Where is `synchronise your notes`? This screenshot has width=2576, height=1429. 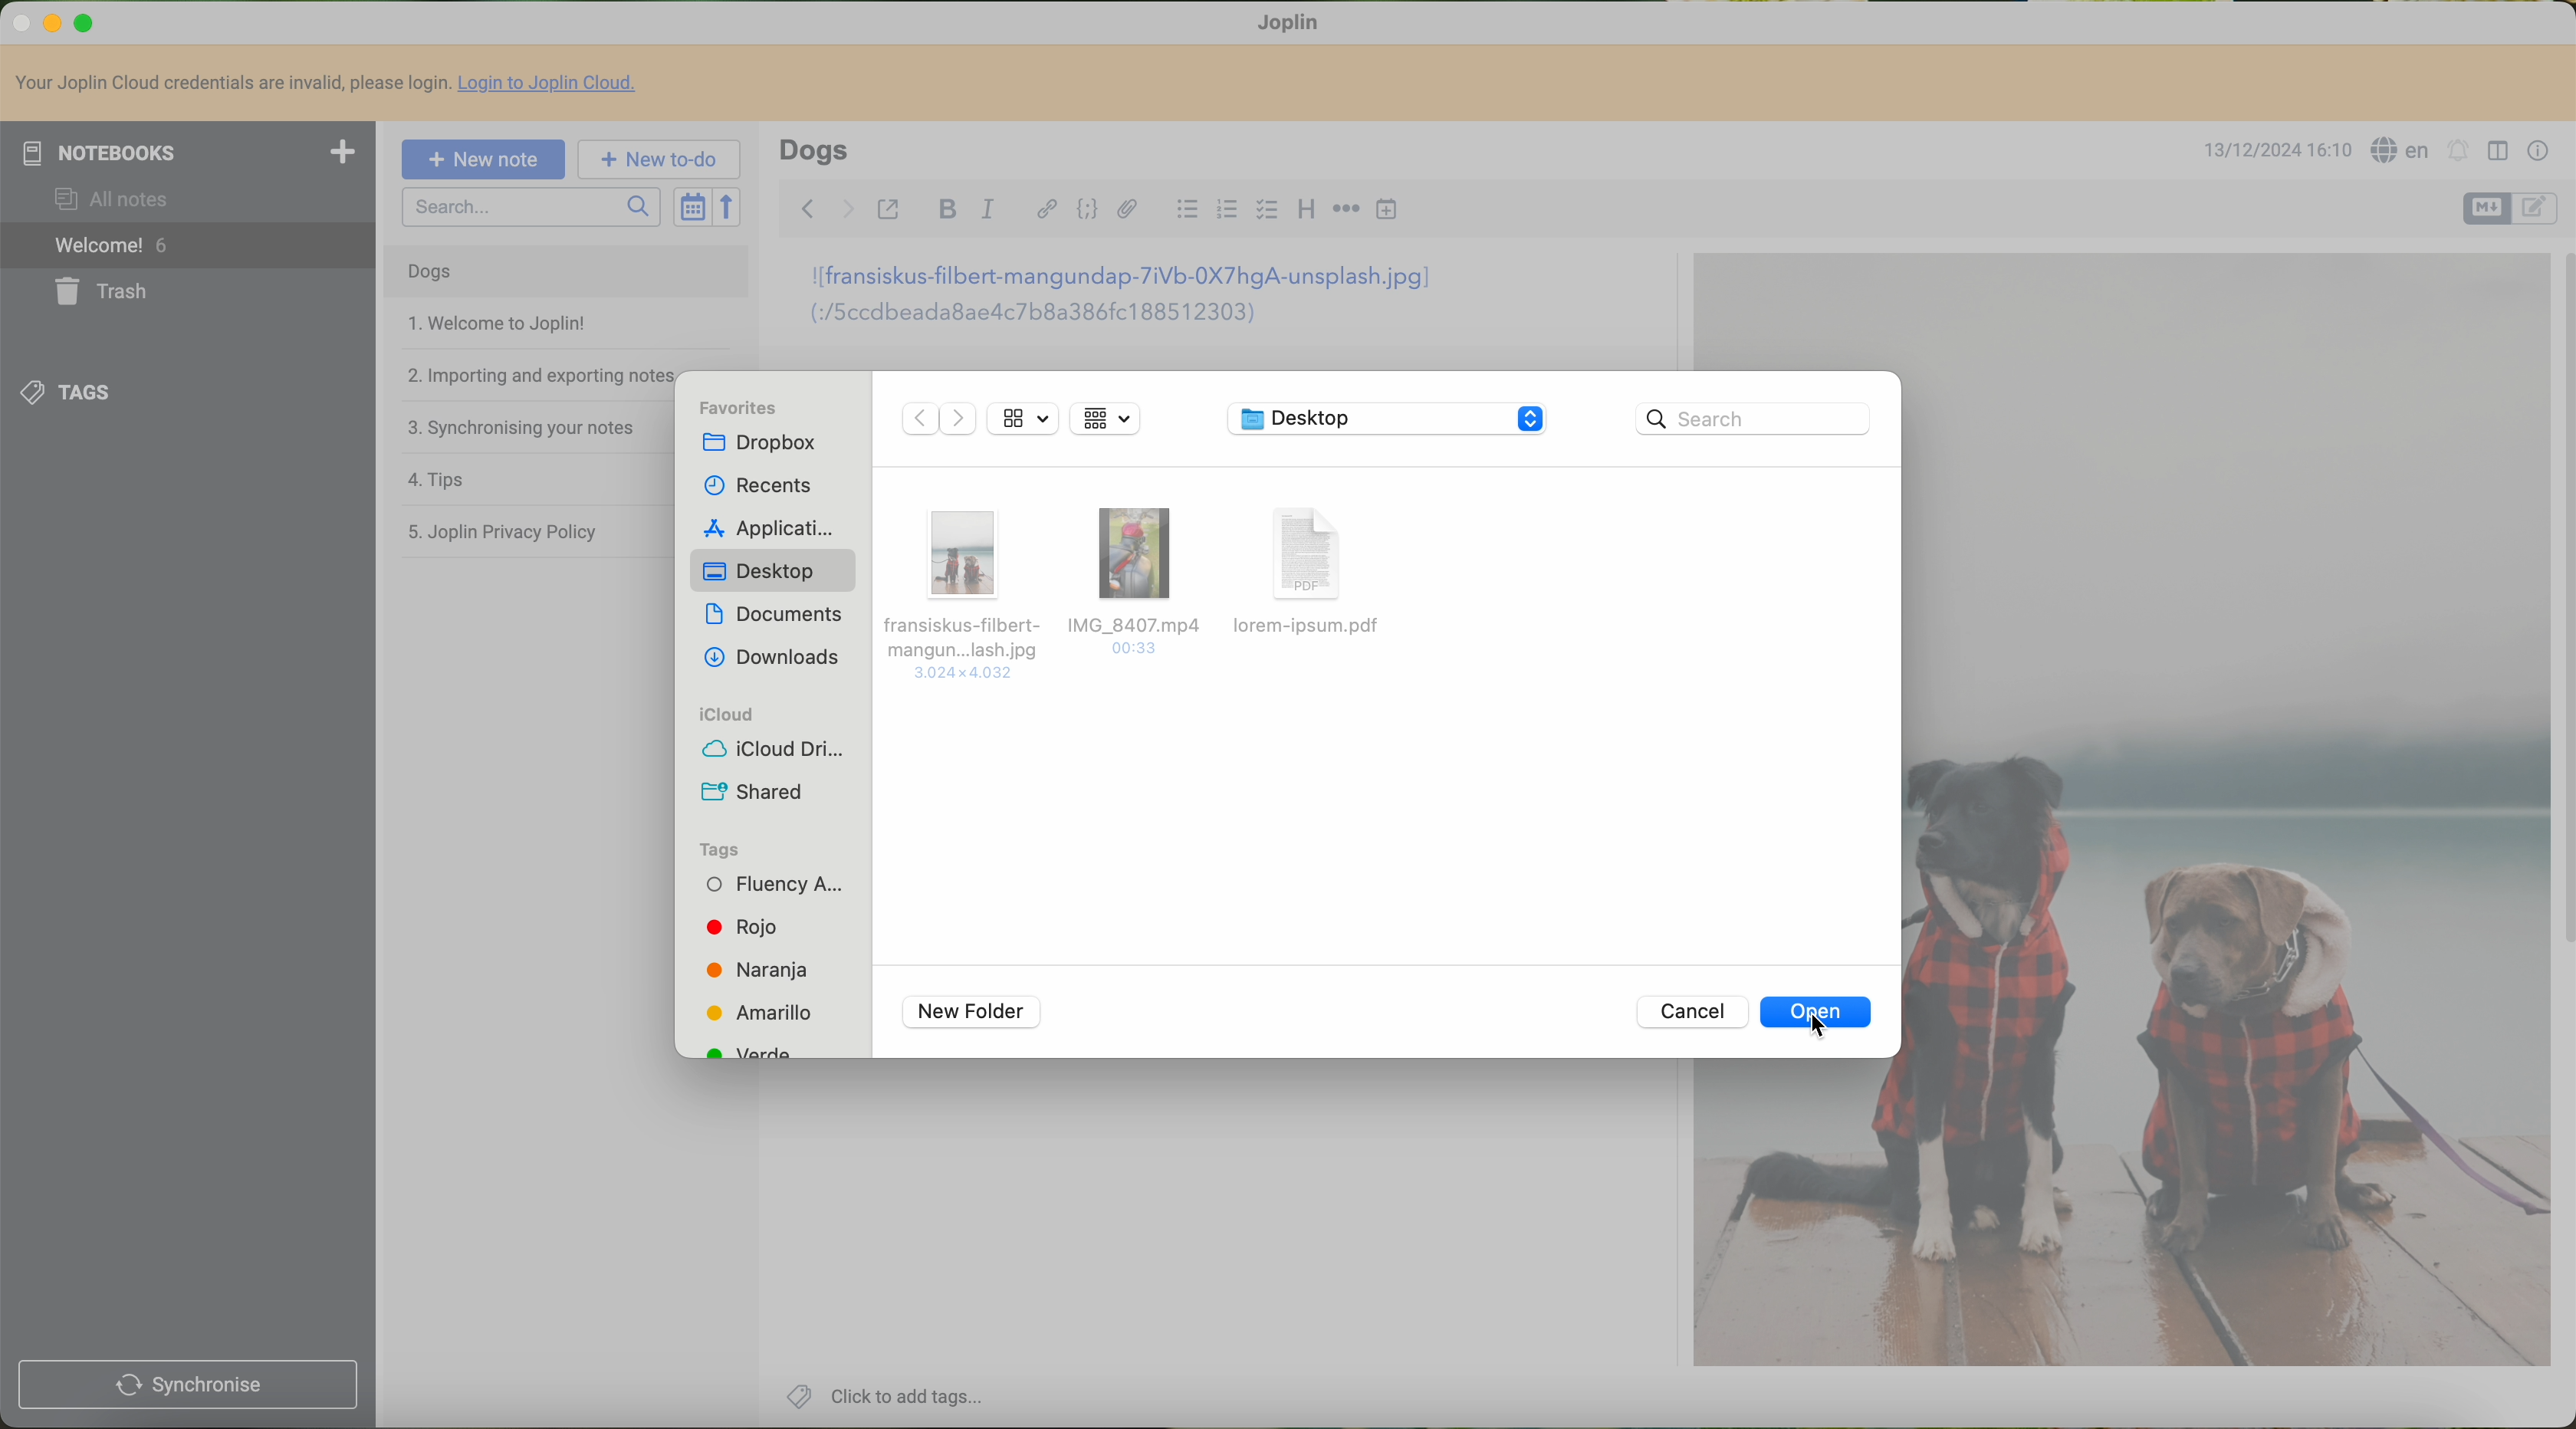 synchronise your notes is located at coordinates (522, 423).